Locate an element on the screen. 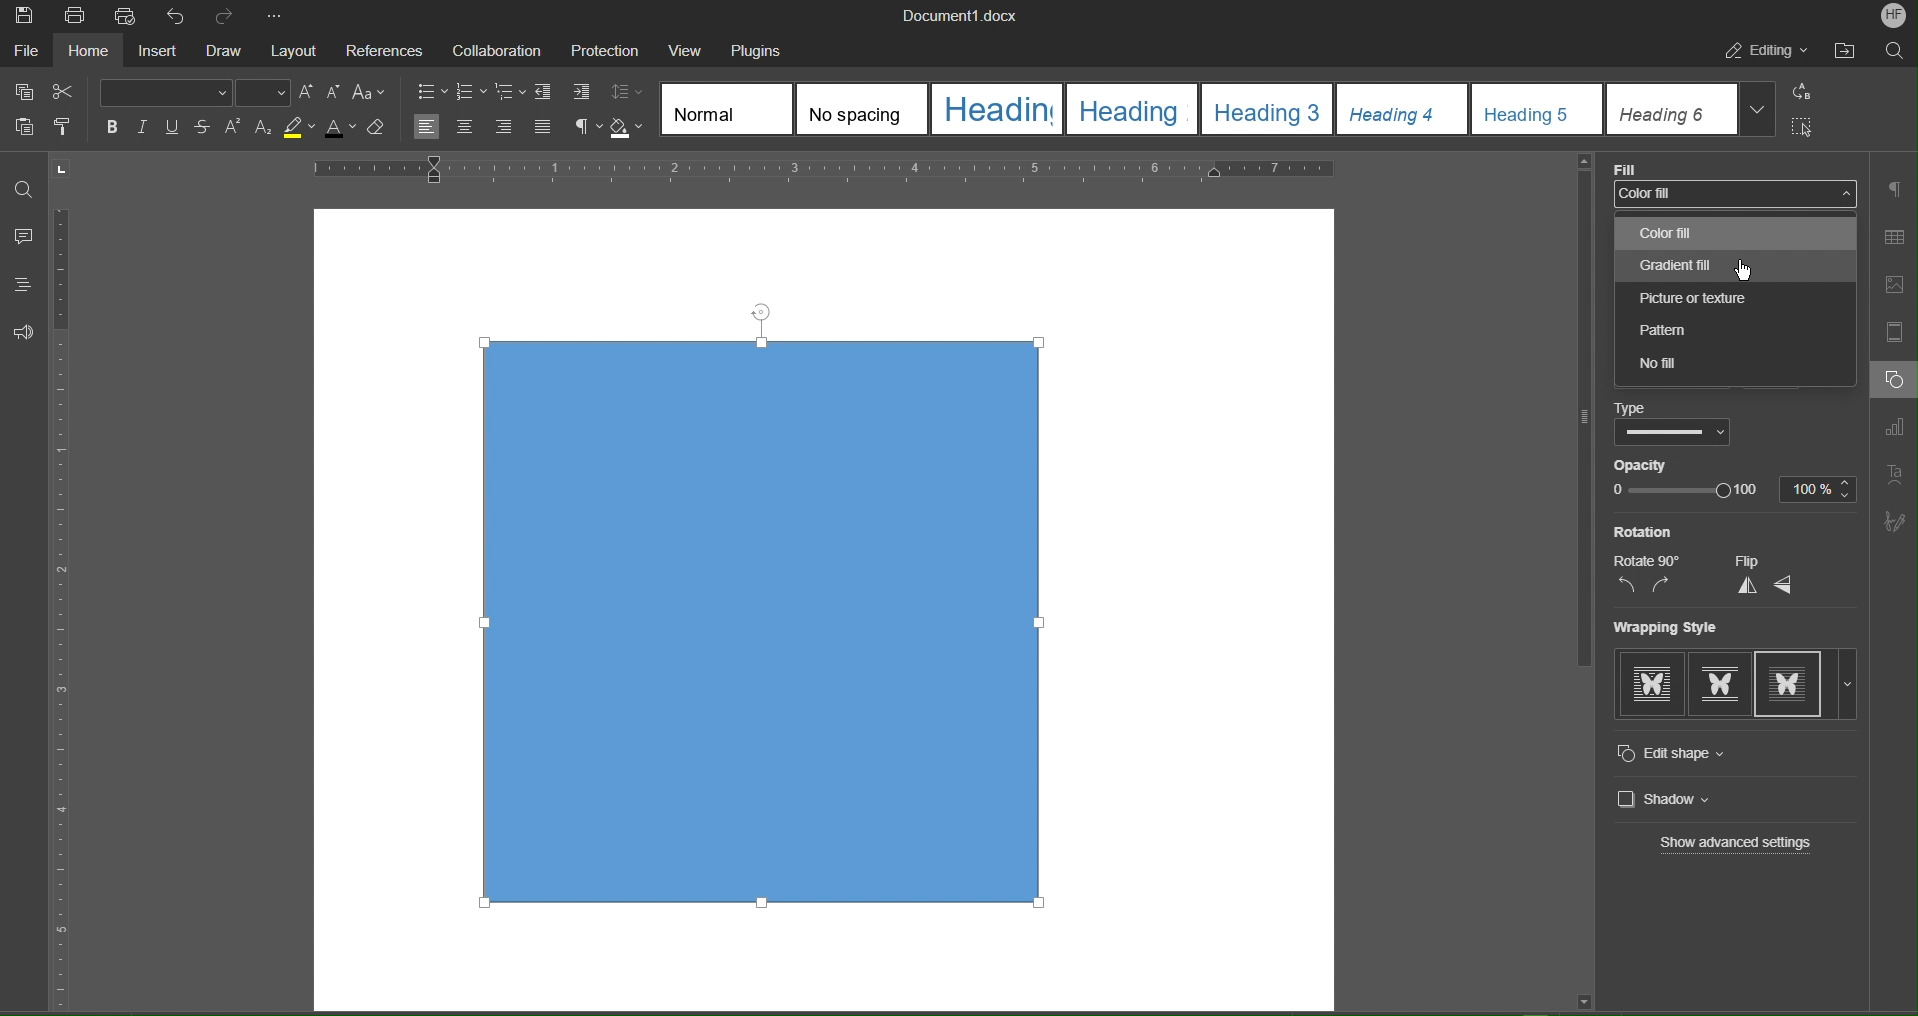 This screenshot has height=1016, width=1918. Justify is located at coordinates (545, 128).